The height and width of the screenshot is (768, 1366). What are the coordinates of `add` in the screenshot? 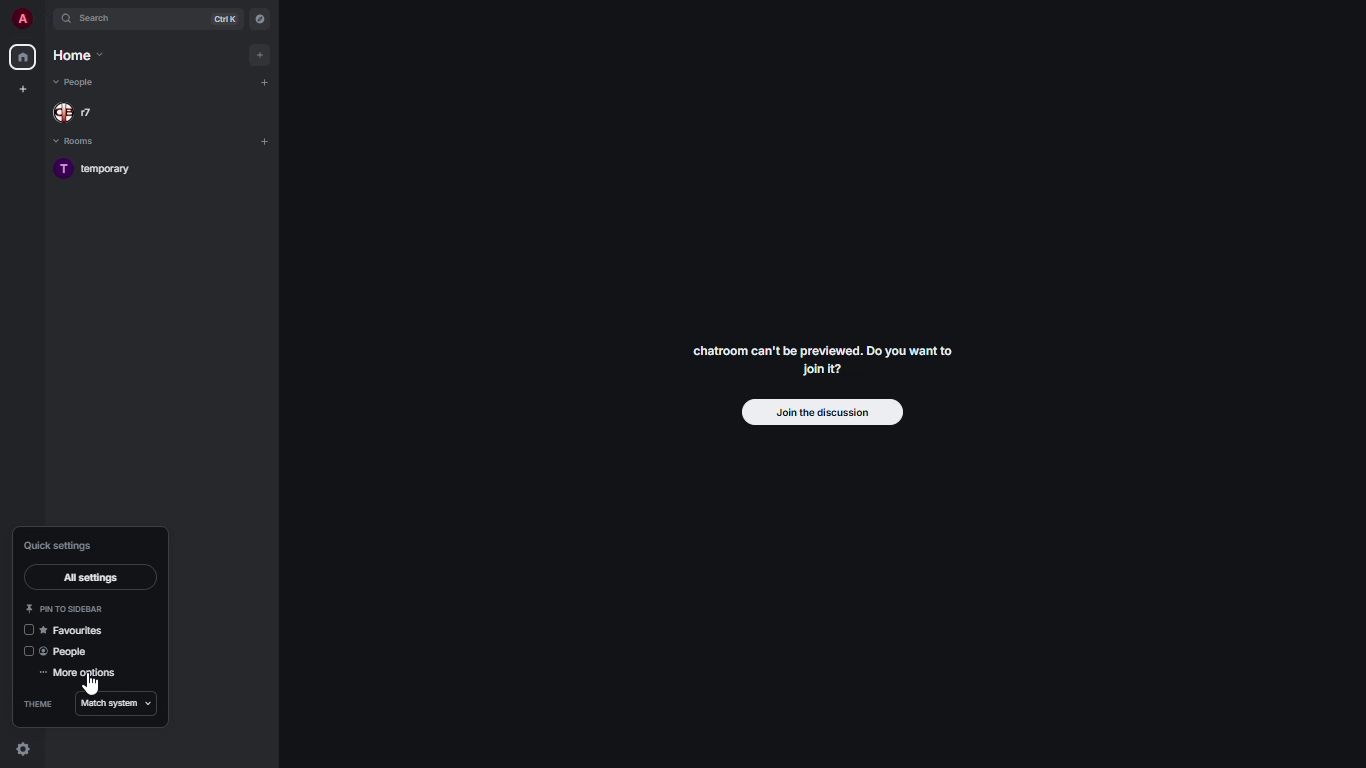 It's located at (261, 53).